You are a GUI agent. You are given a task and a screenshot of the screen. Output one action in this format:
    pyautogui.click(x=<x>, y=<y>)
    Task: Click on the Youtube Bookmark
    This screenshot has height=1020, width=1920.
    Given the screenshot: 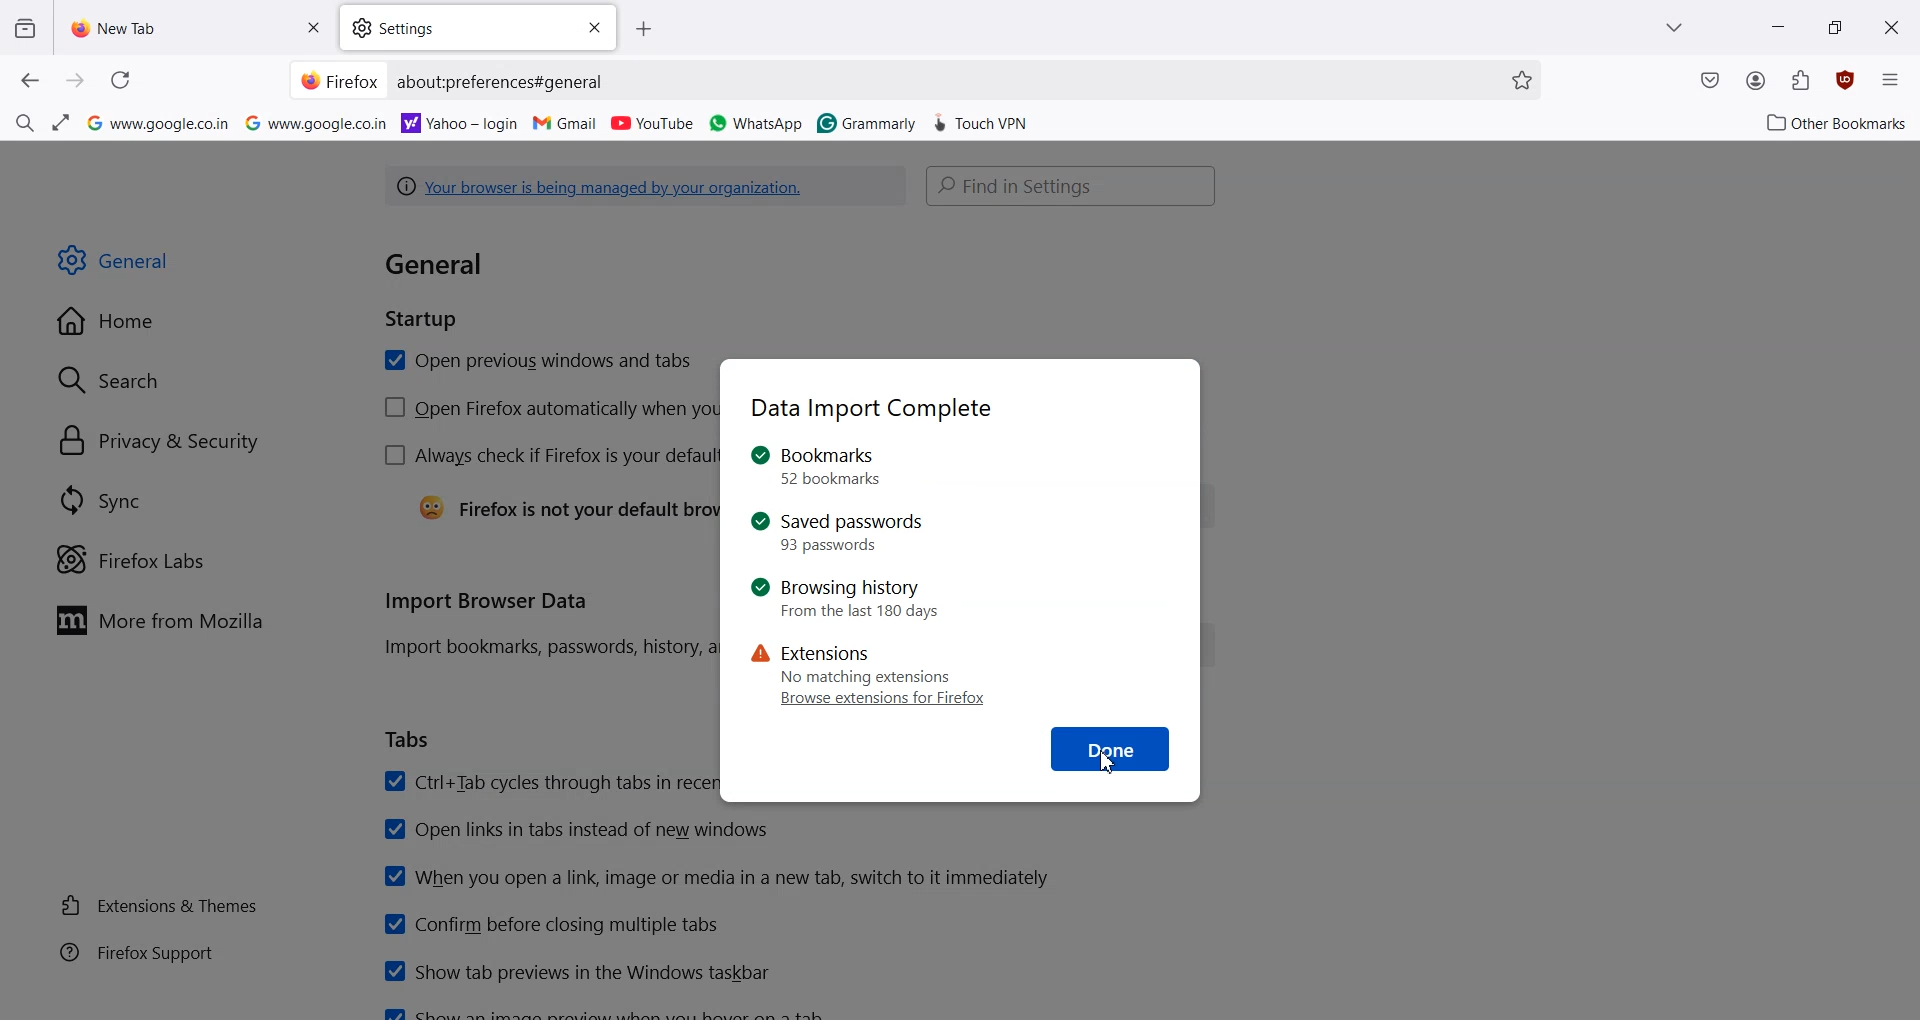 What is the action you would take?
    pyautogui.click(x=652, y=123)
    